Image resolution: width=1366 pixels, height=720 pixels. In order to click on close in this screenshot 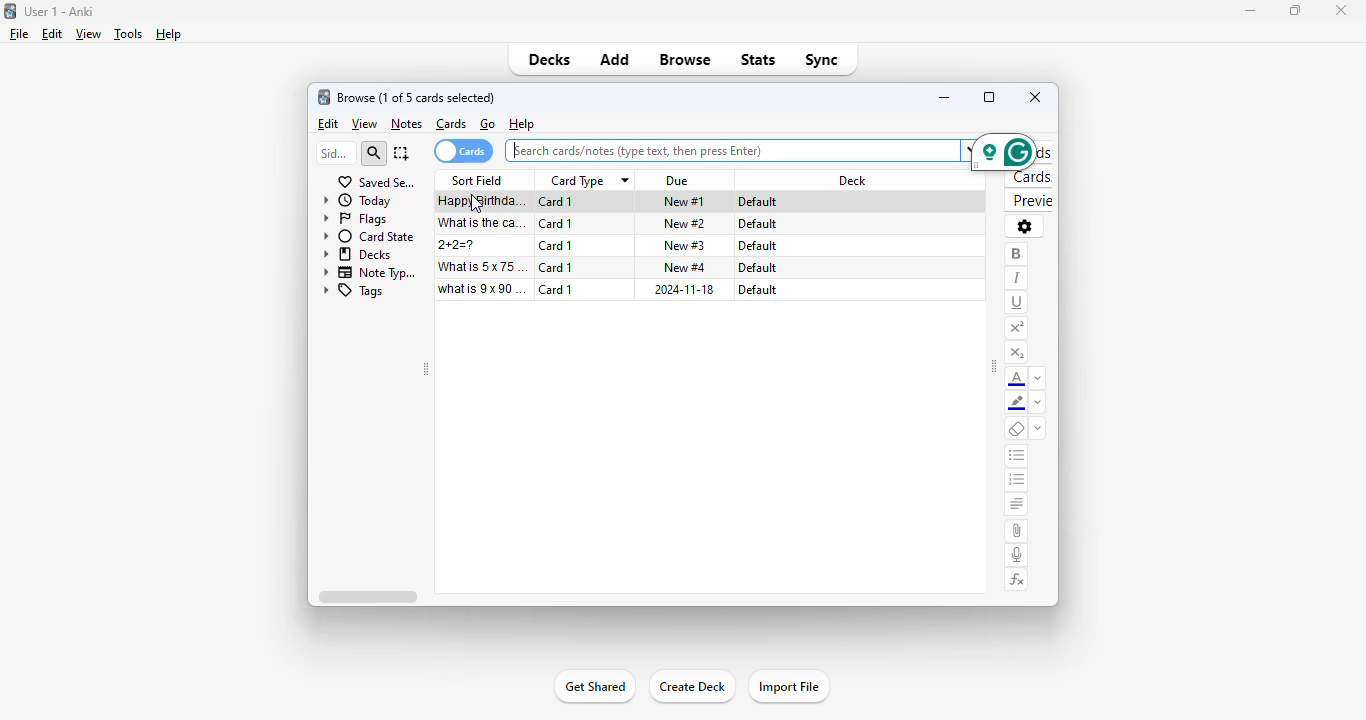, I will do `click(1036, 96)`.